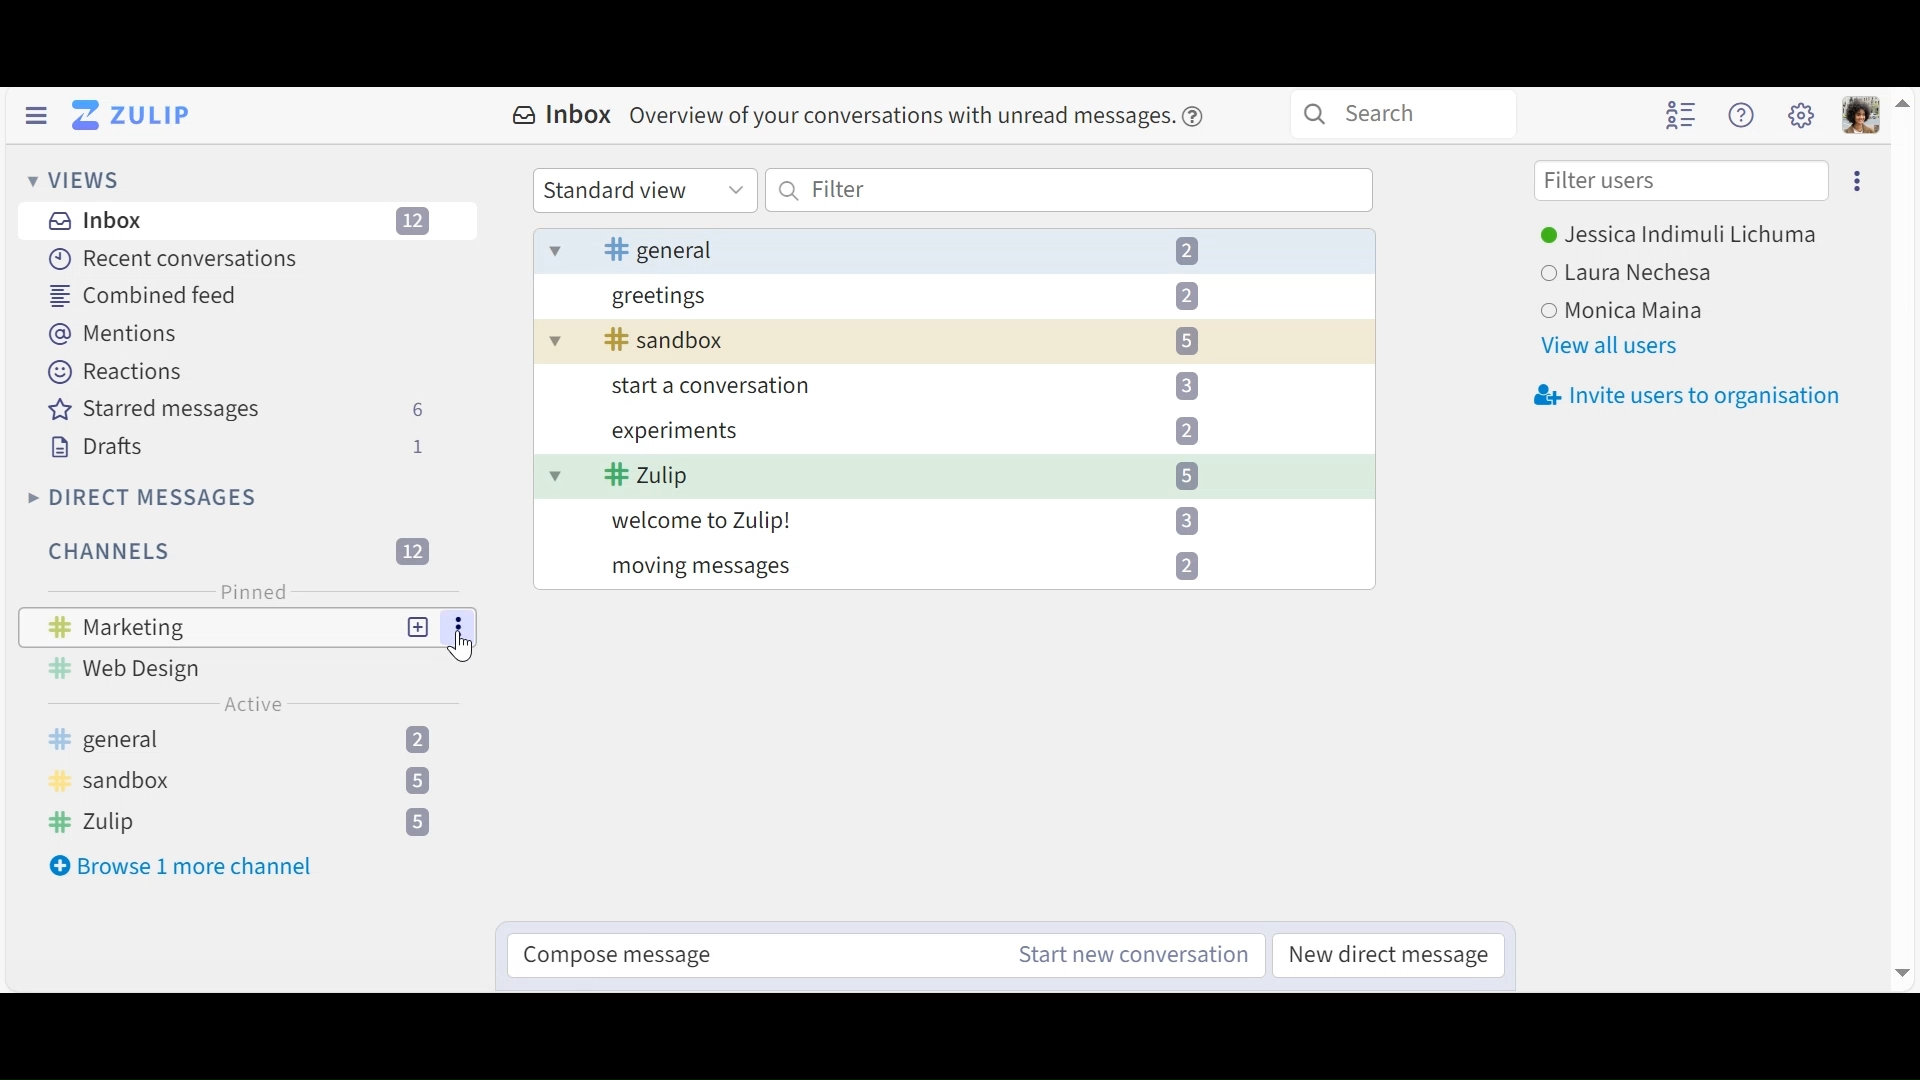  Describe the element at coordinates (139, 295) in the screenshot. I see `Combined feed` at that location.